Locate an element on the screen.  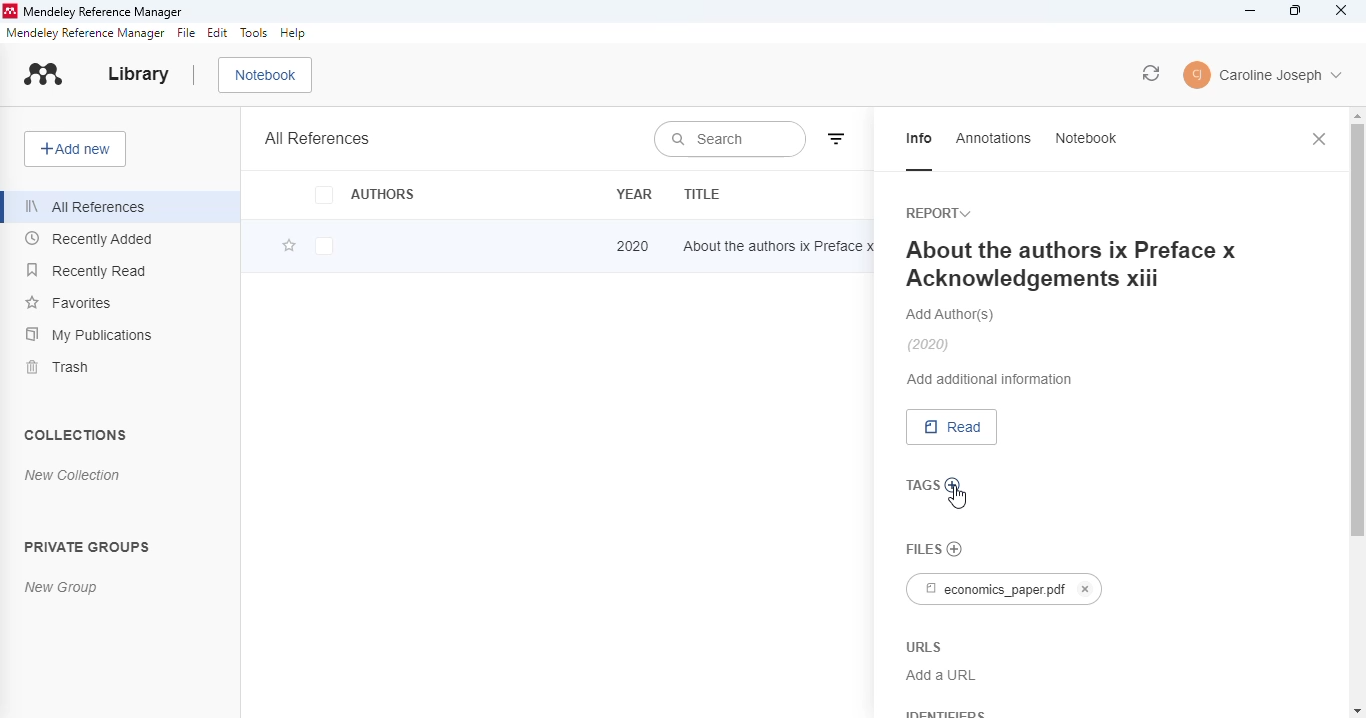
add authors is located at coordinates (951, 314).